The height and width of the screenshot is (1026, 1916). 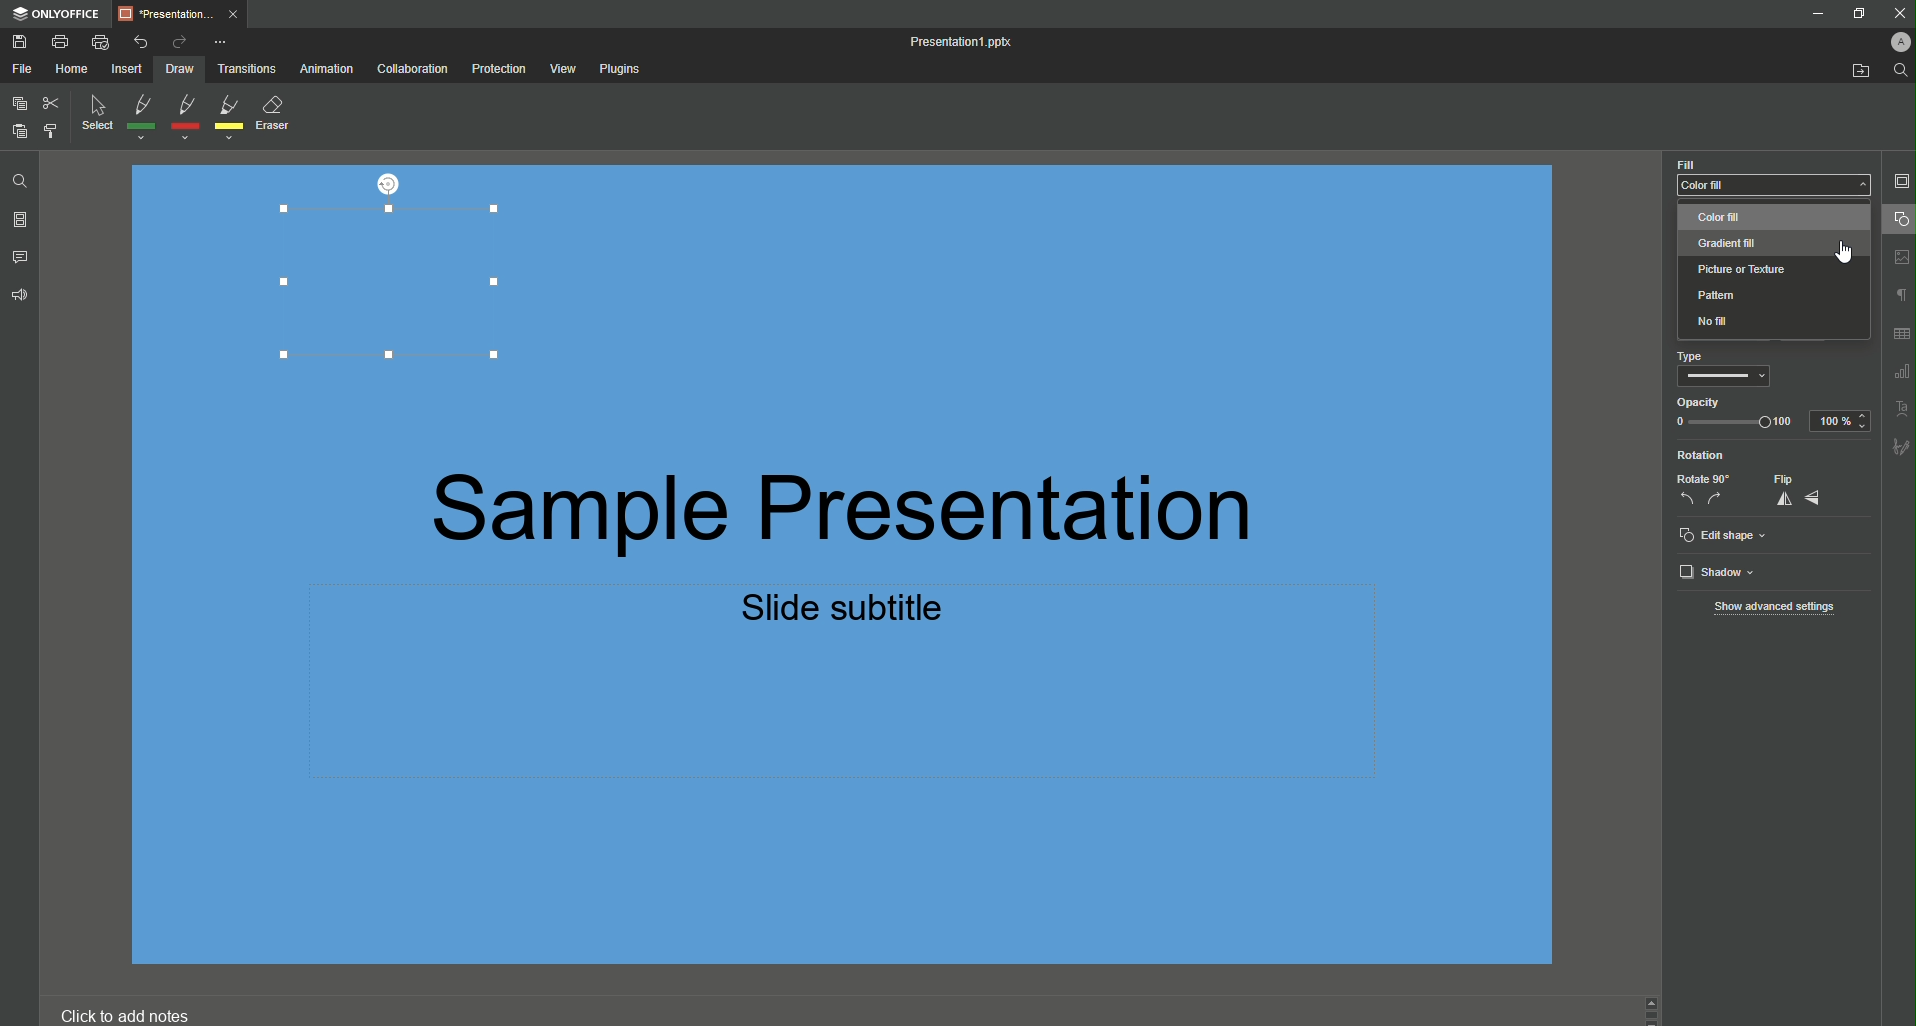 I want to click on Transitions, so click(x=250, y=70).